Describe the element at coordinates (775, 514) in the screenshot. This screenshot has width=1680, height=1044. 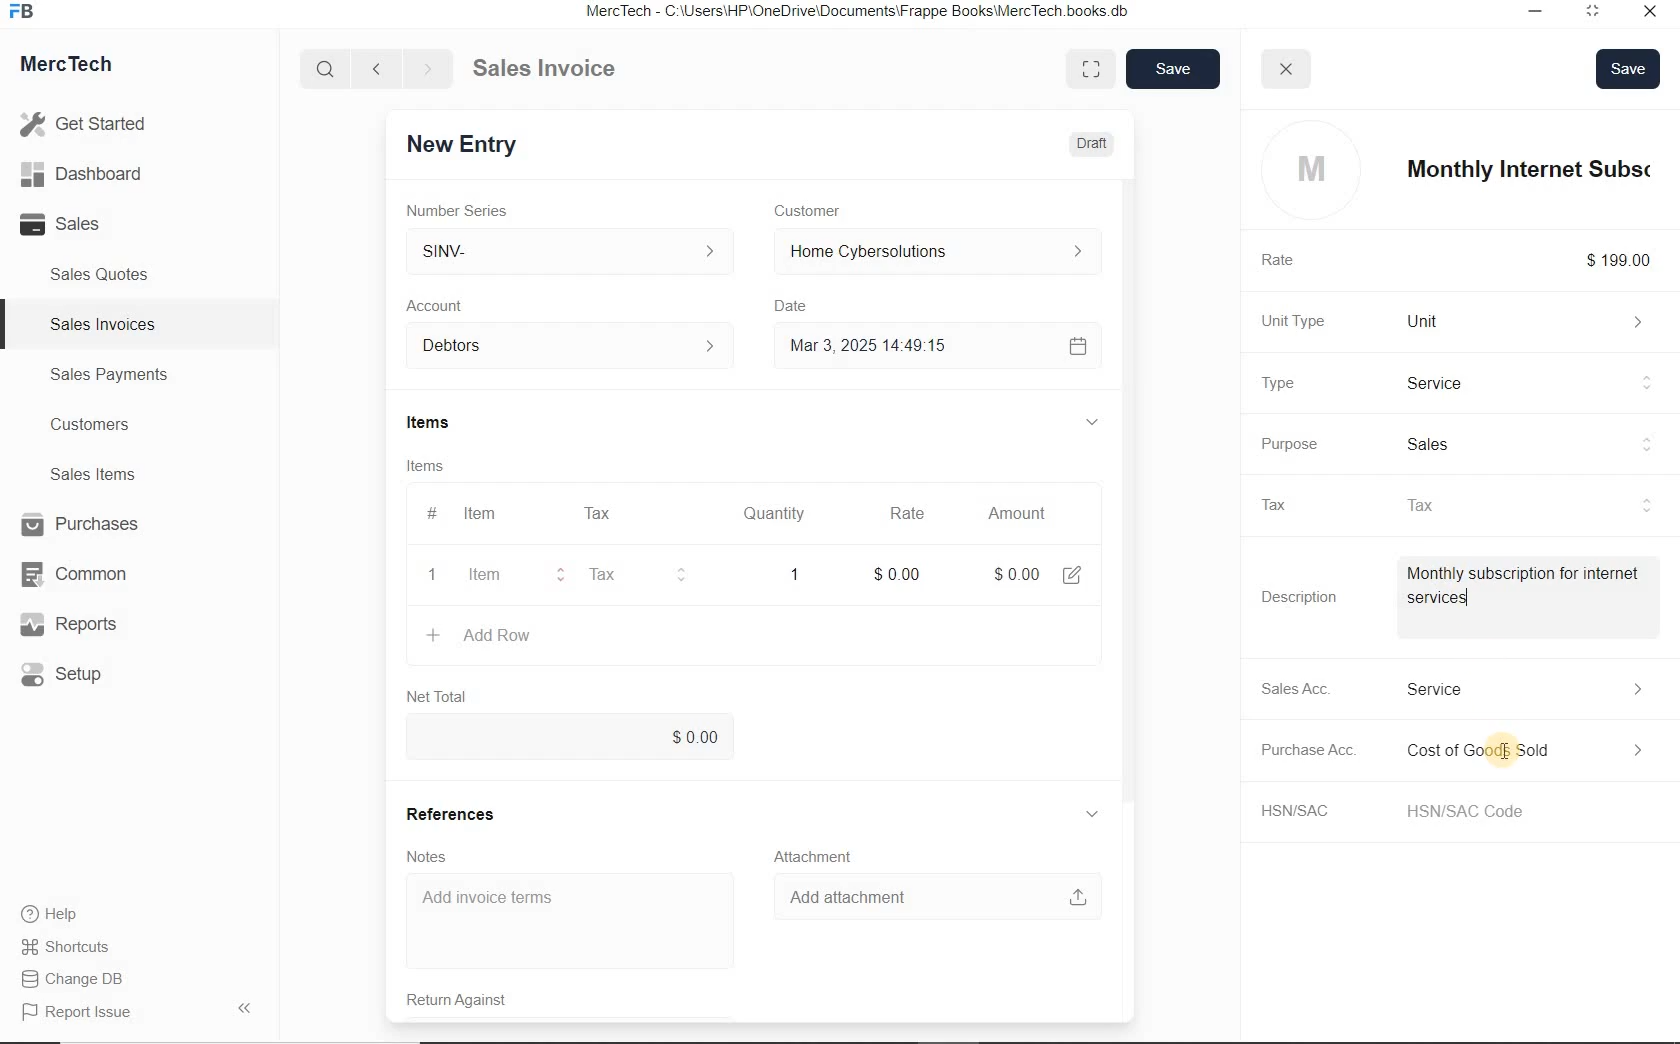
I see `Quantity` at that location.